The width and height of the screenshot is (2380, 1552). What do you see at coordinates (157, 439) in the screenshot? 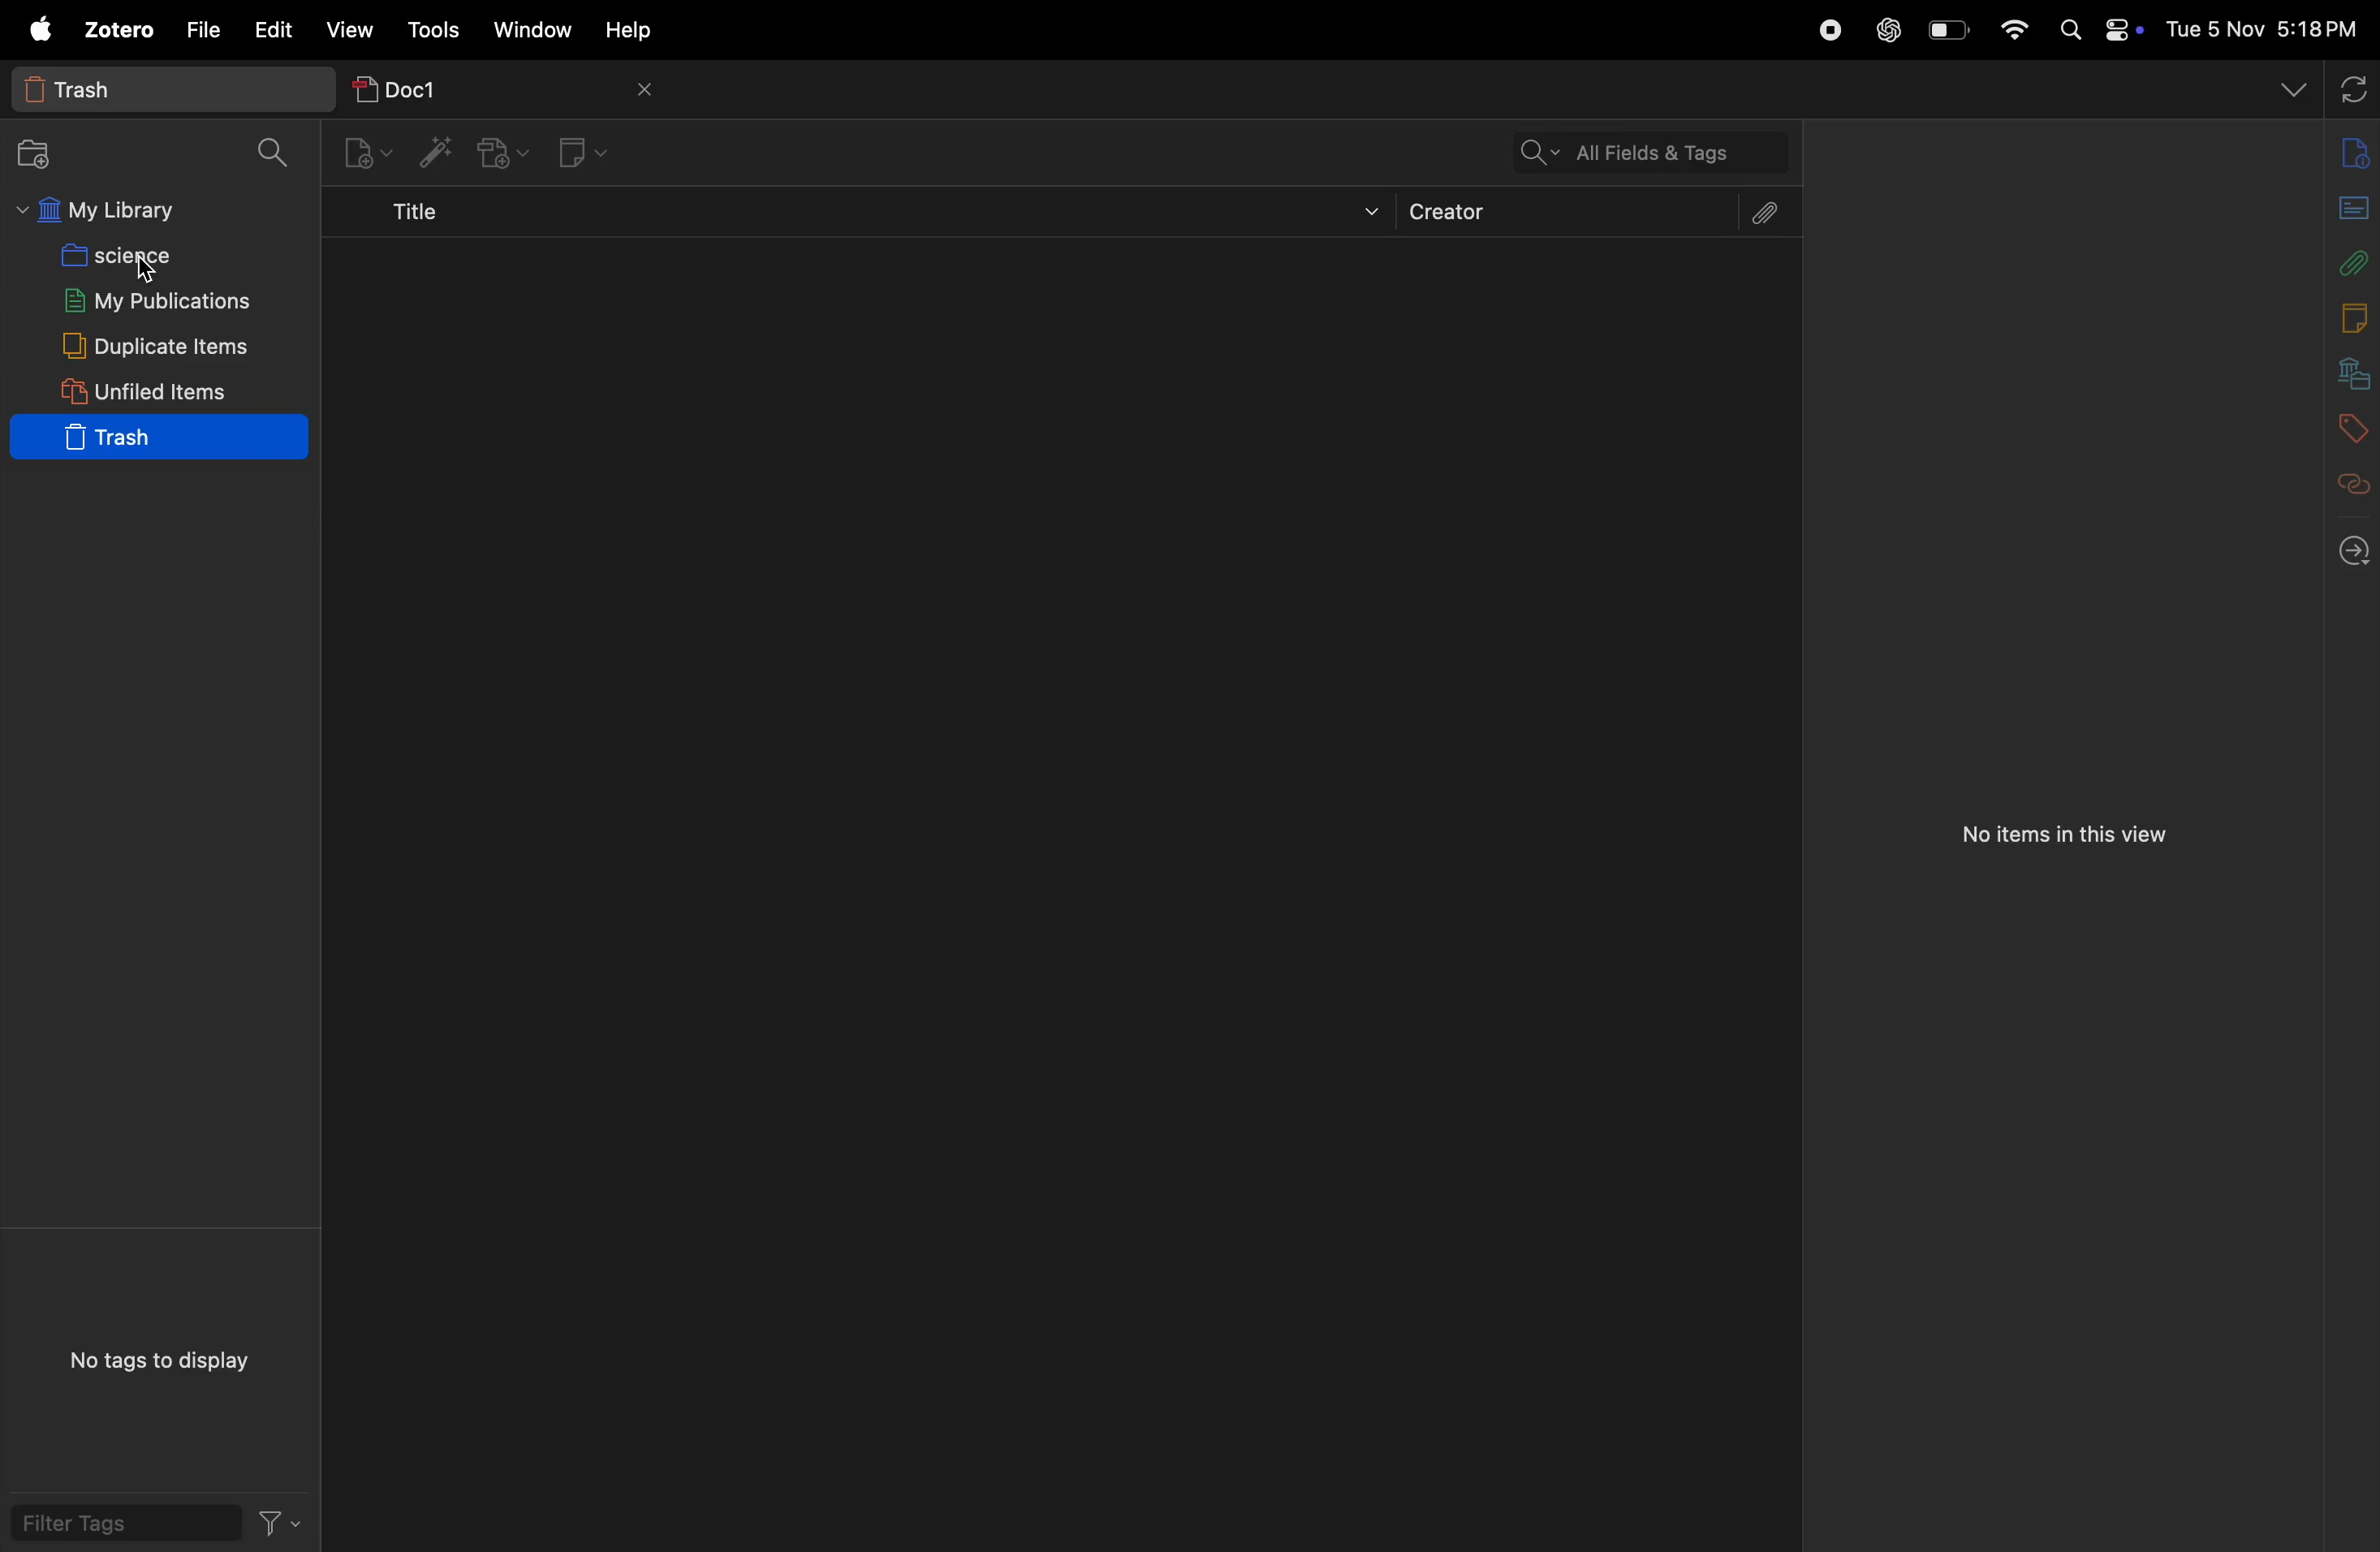
I see `trash` at bounding box center [157, 439].